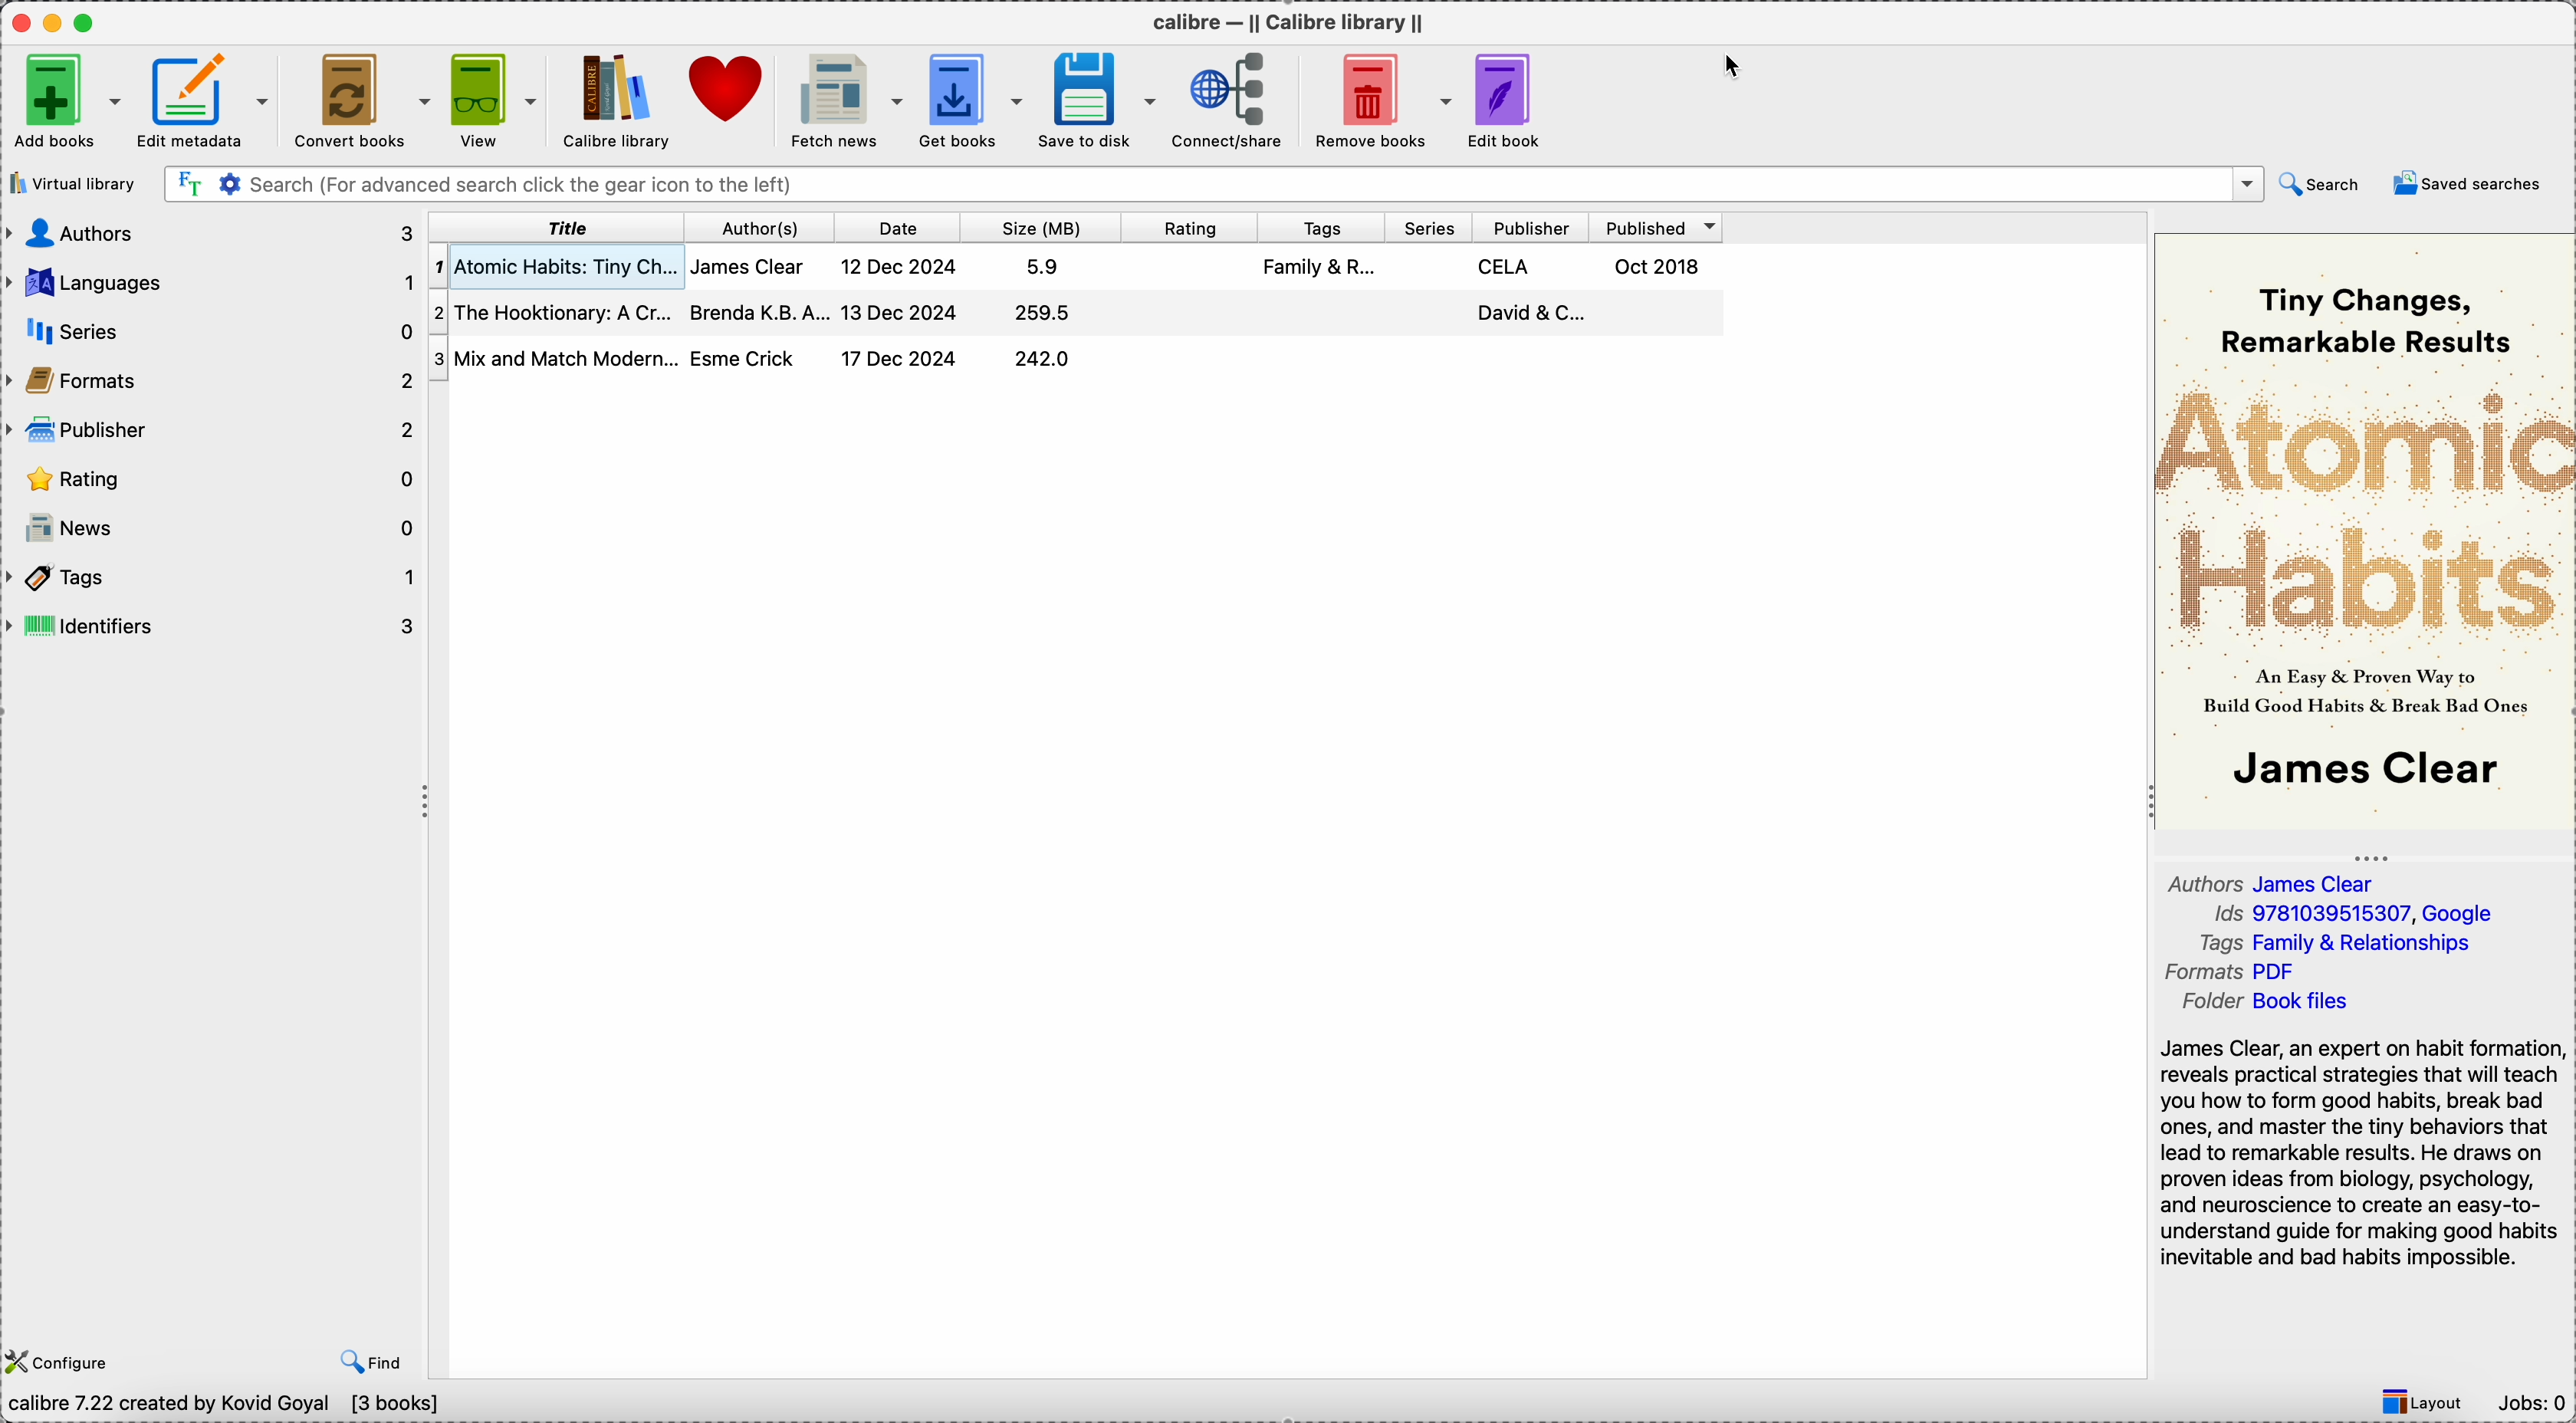 The image size is (2576, 1423). I want to click on Author James Clear, so click(2275, 882).